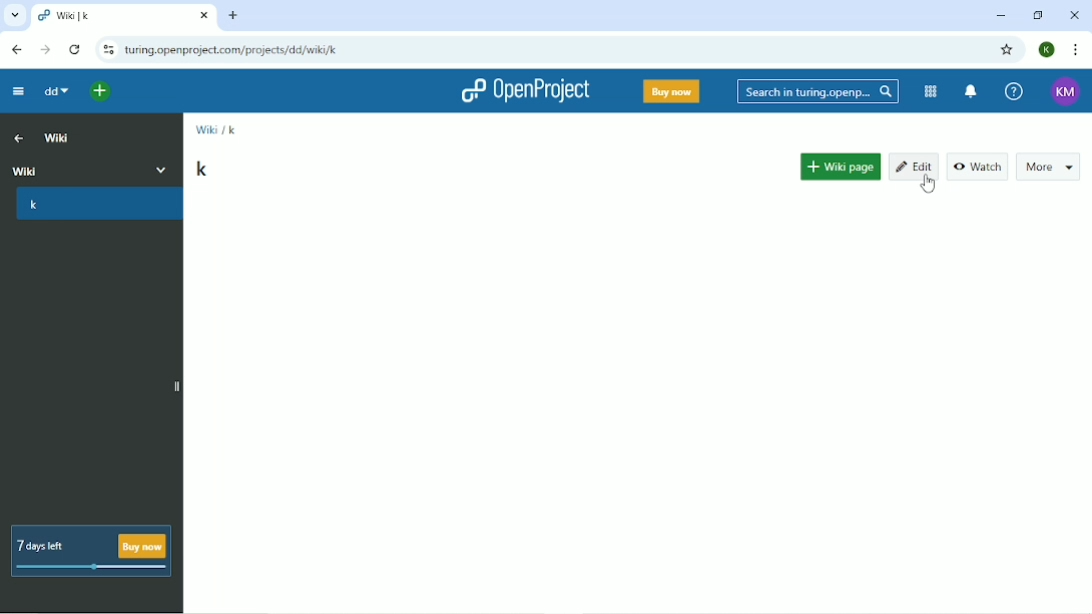 The width and height of the screenshot is (1092, 614). What do you see at coordinates (915, 166) in the screenshot?
I see `Edit` at bounding box center [915, 166].